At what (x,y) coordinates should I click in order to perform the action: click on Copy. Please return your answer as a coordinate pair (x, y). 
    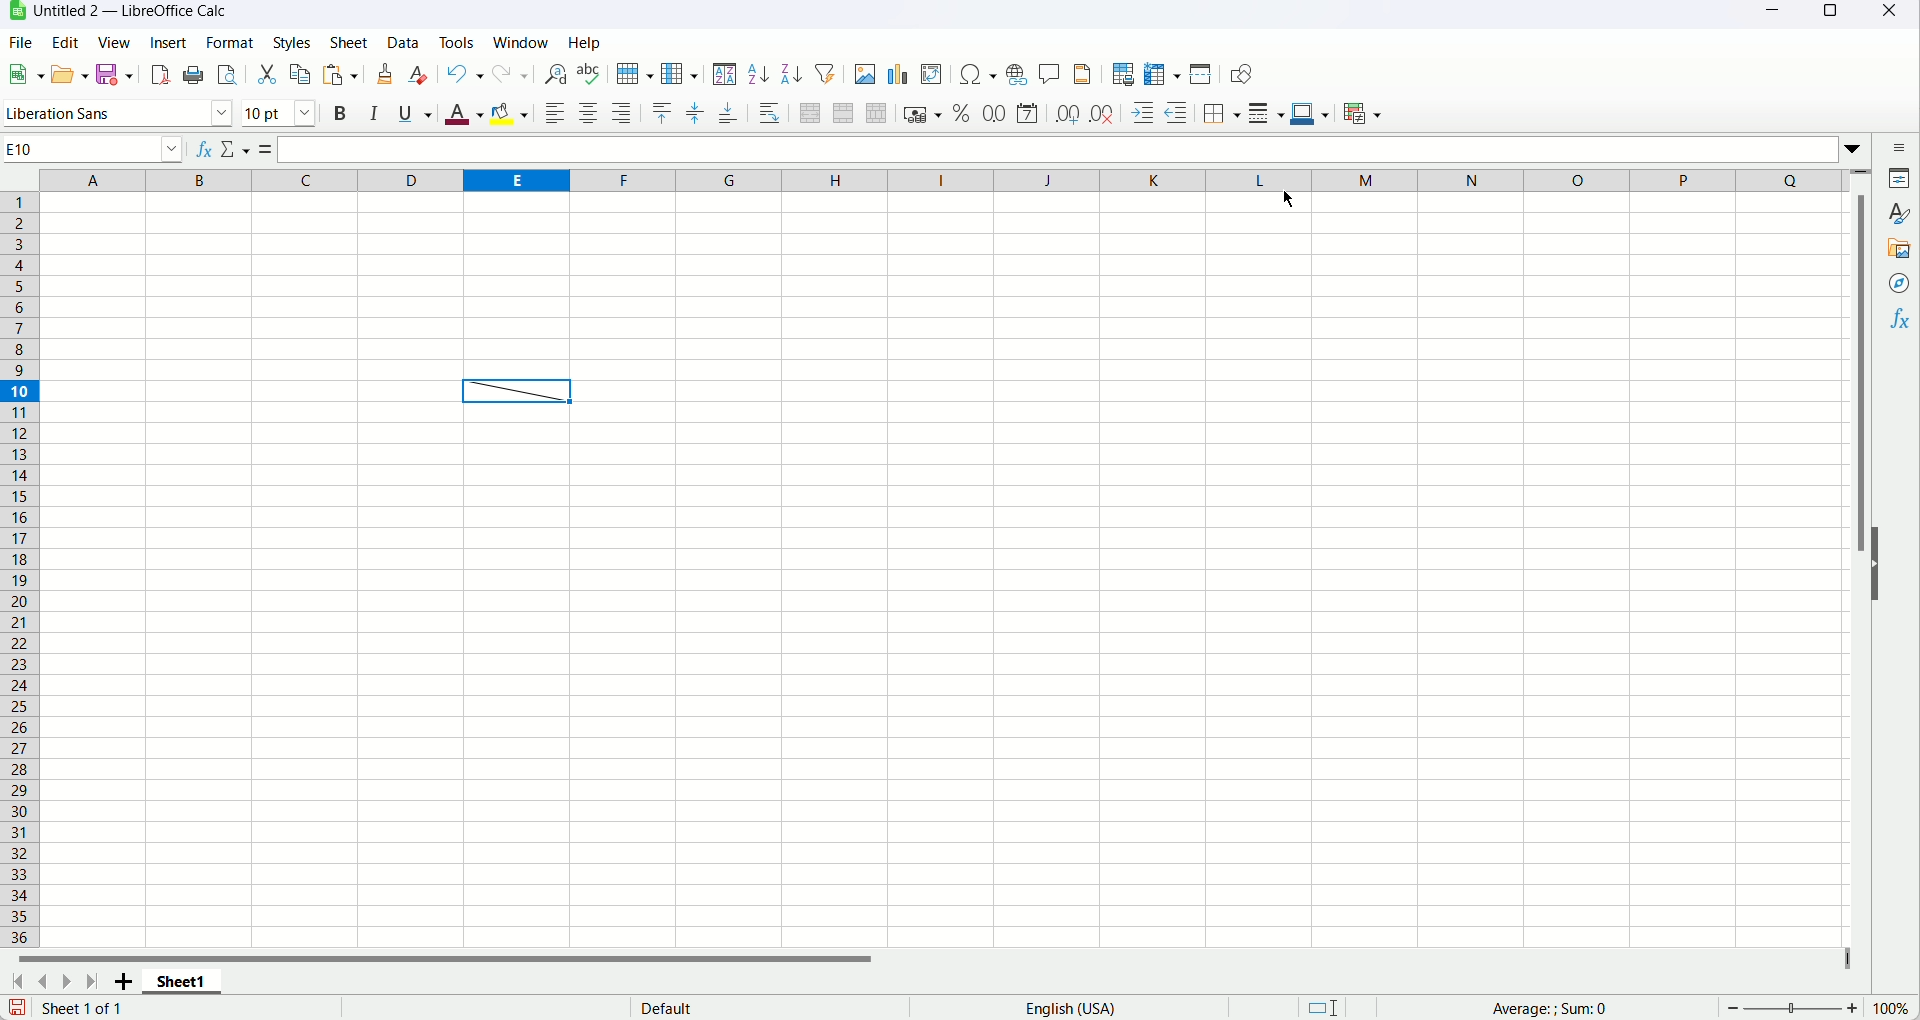
    Looking at the image, I should click on (301, 73).